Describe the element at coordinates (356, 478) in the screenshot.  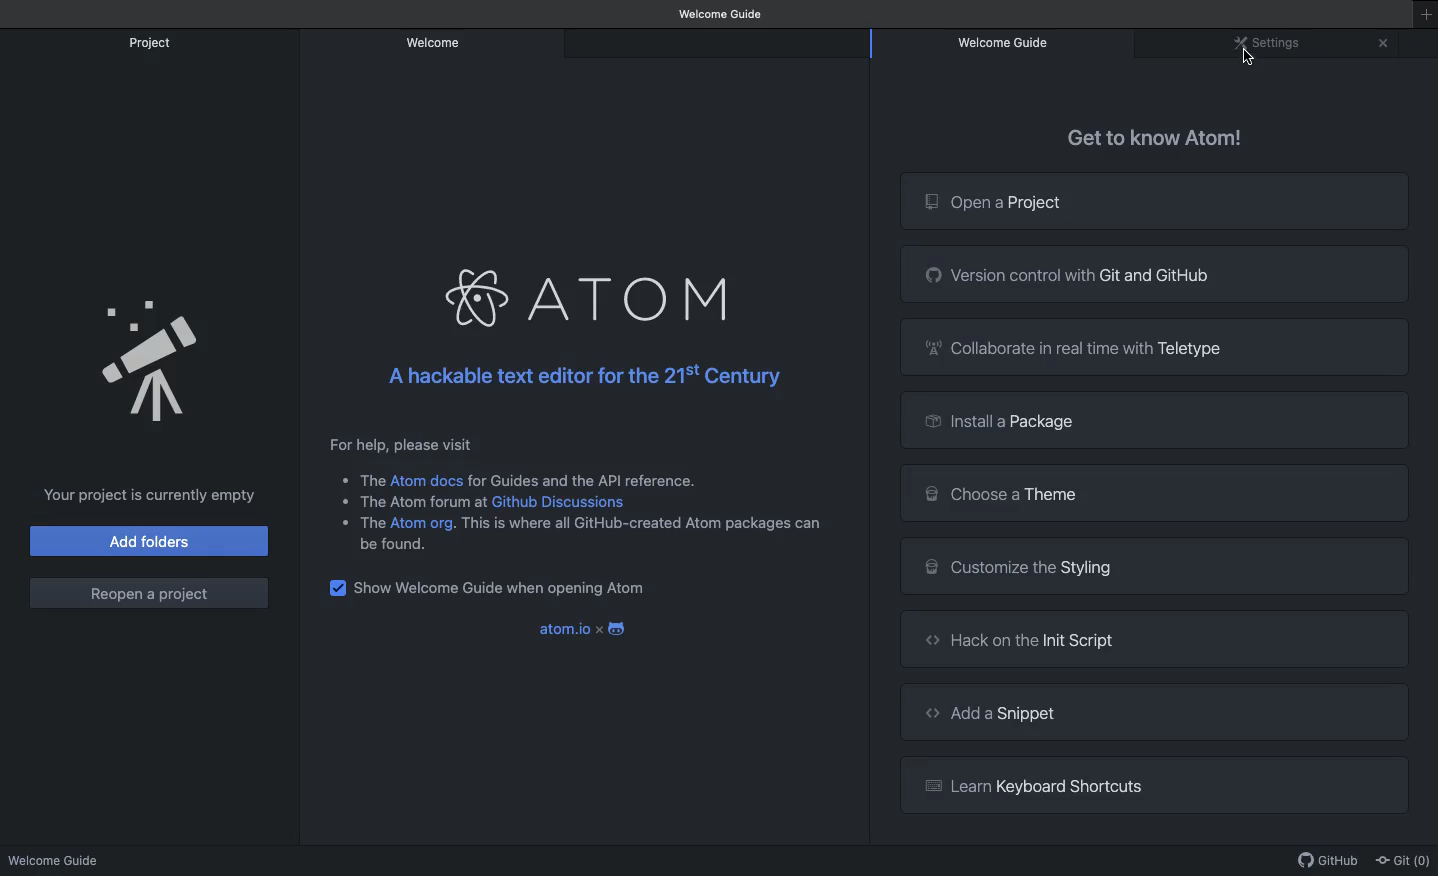
I see `© The` at that location.